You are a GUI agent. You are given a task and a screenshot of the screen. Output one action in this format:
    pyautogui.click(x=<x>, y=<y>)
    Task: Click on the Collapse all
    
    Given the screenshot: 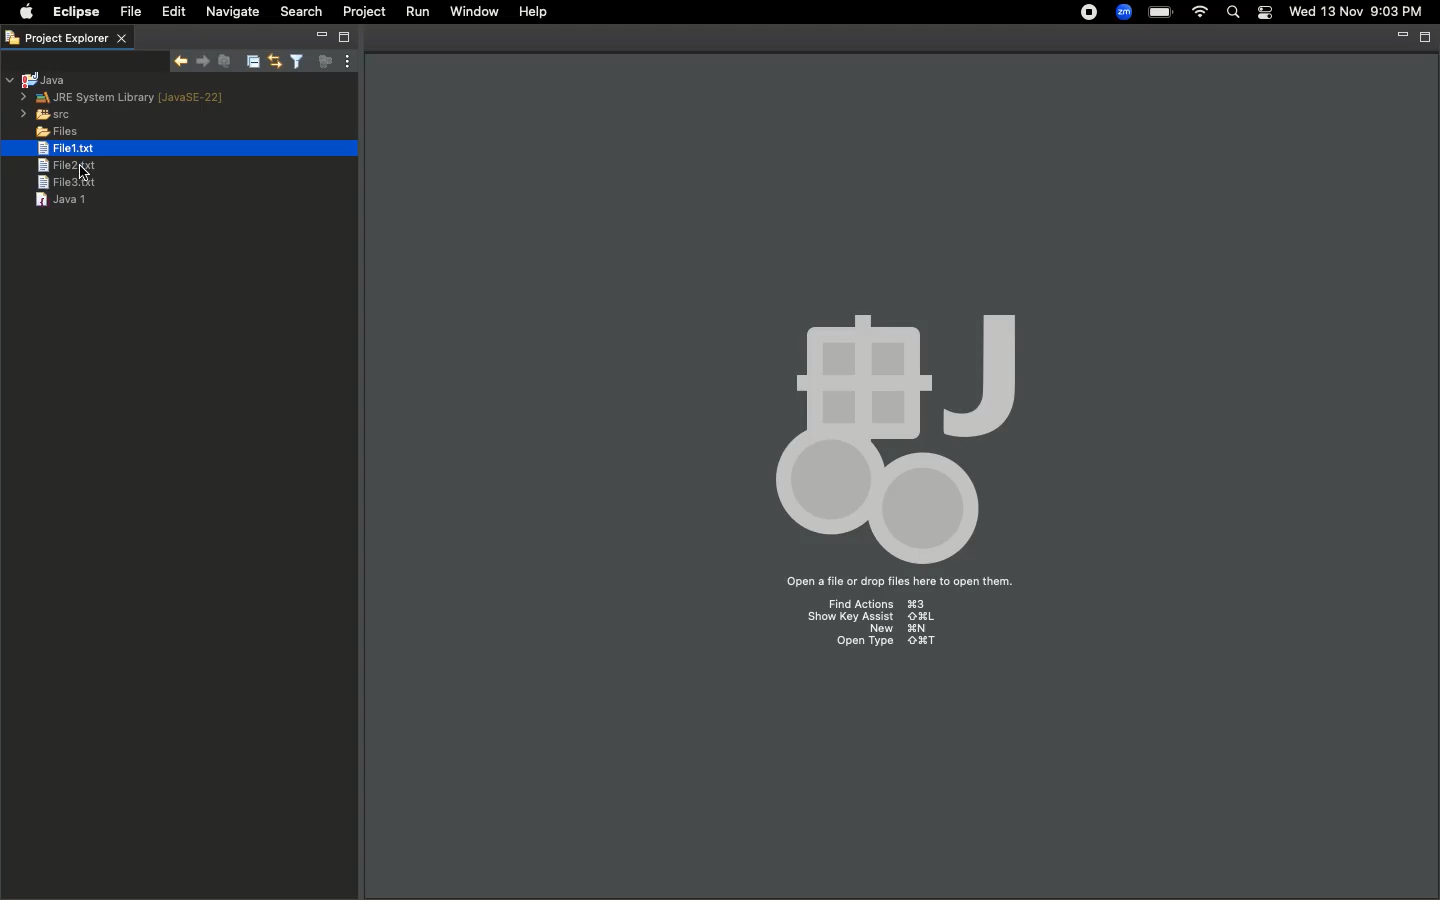 What is the action you would take?
    pyautogui.click(x=250, y=63)
    